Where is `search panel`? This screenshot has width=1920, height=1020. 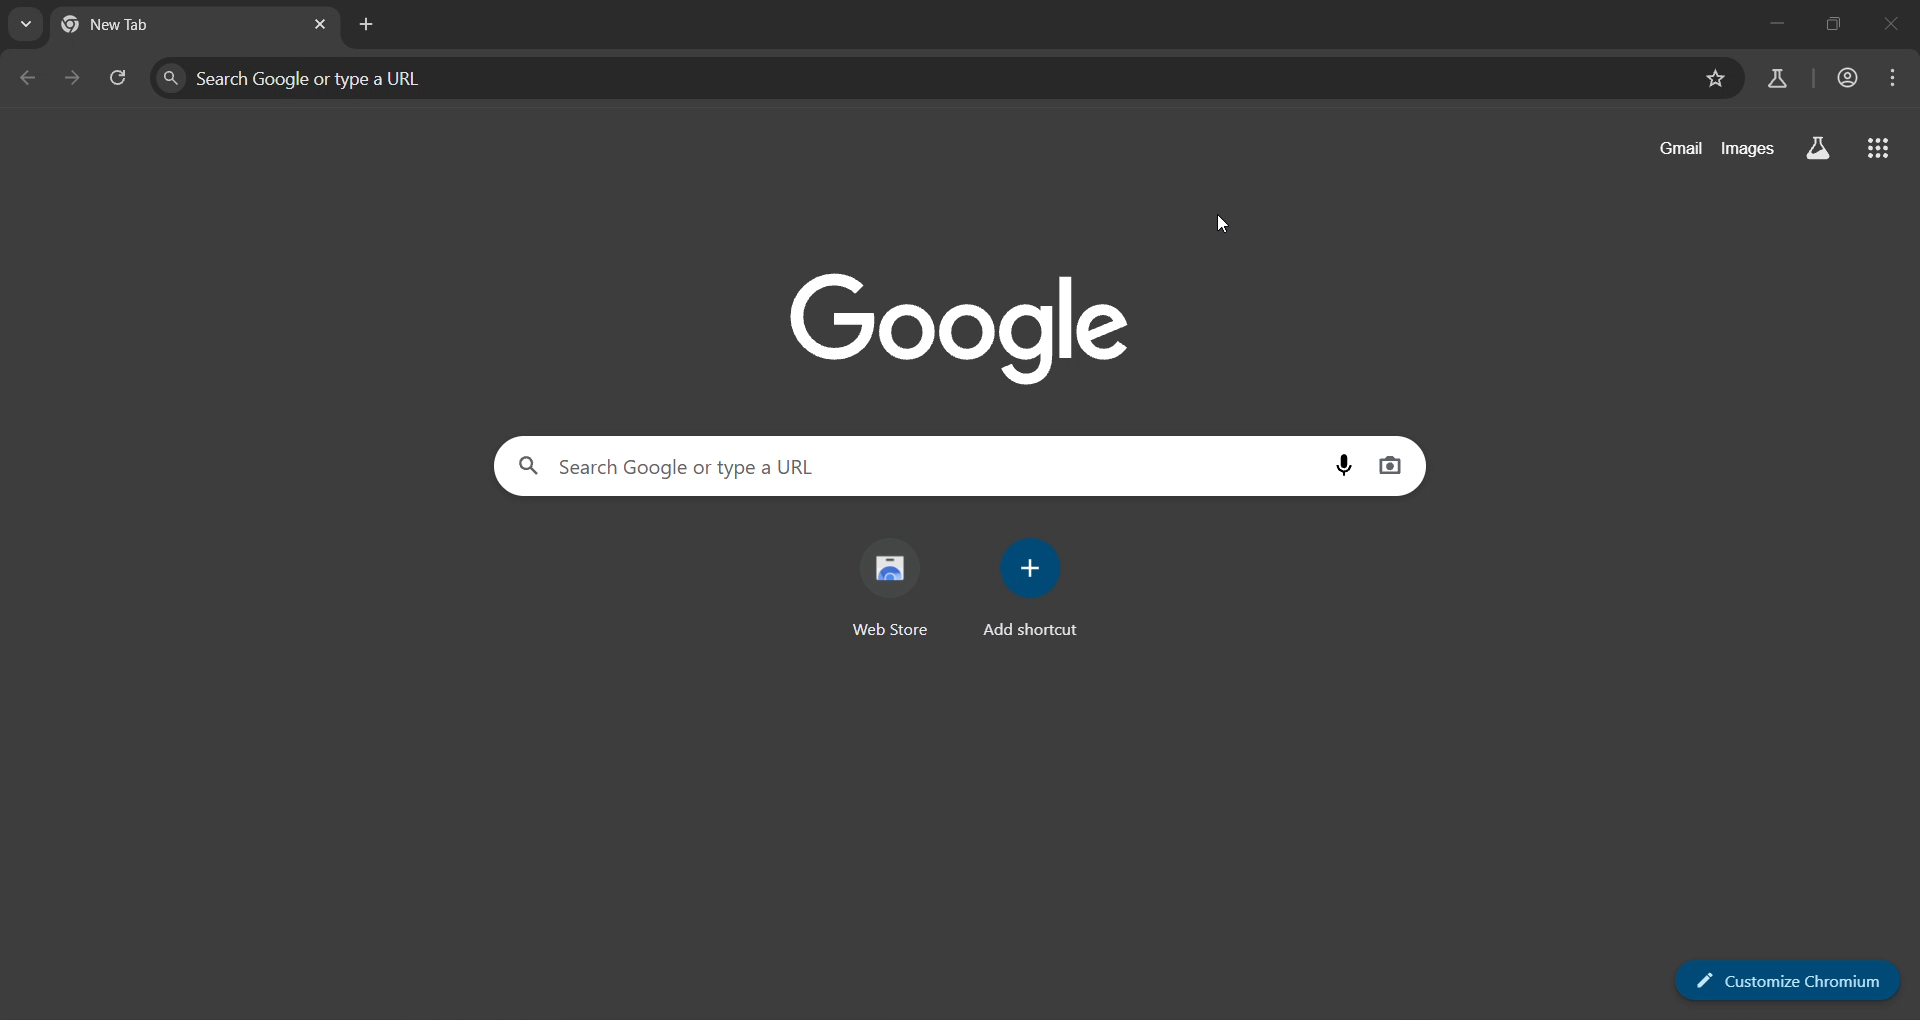
search panel is located at coordinates (769, 469).